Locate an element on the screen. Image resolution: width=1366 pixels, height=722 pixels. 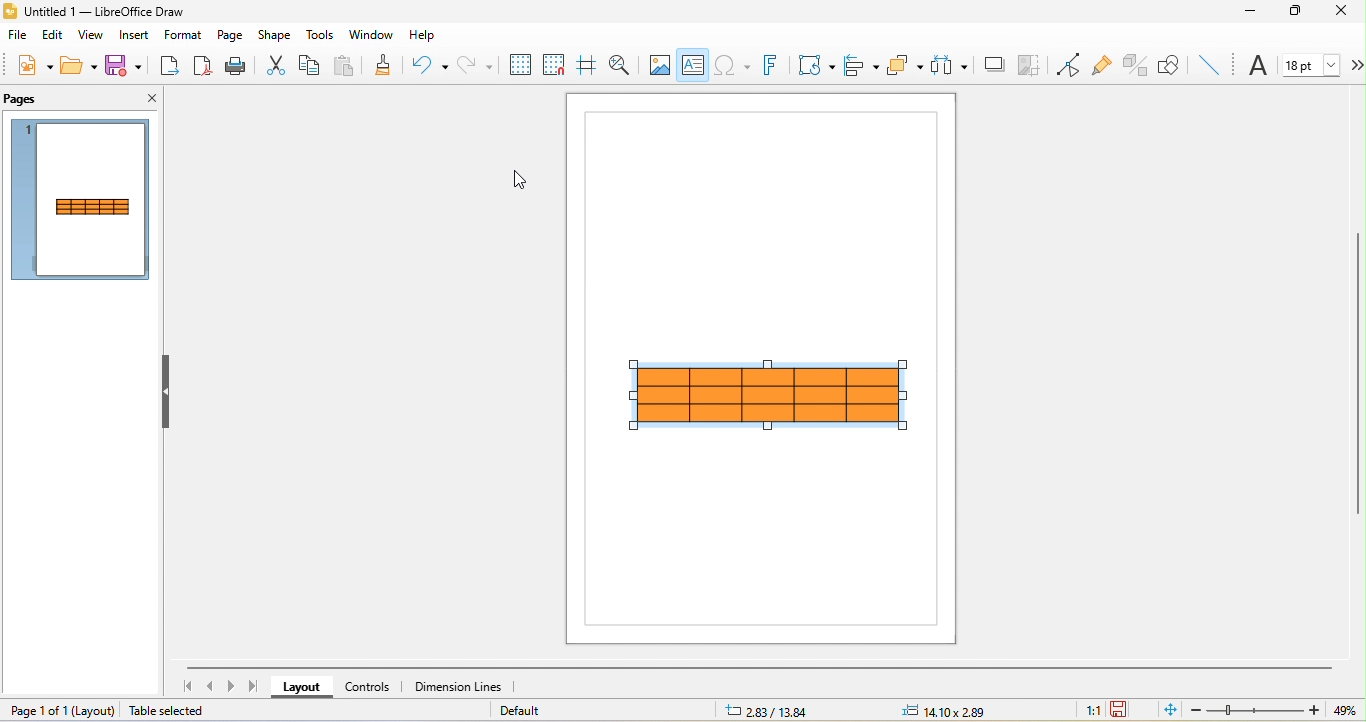
vertical scroll bar is located at coordinates (1357, 373).